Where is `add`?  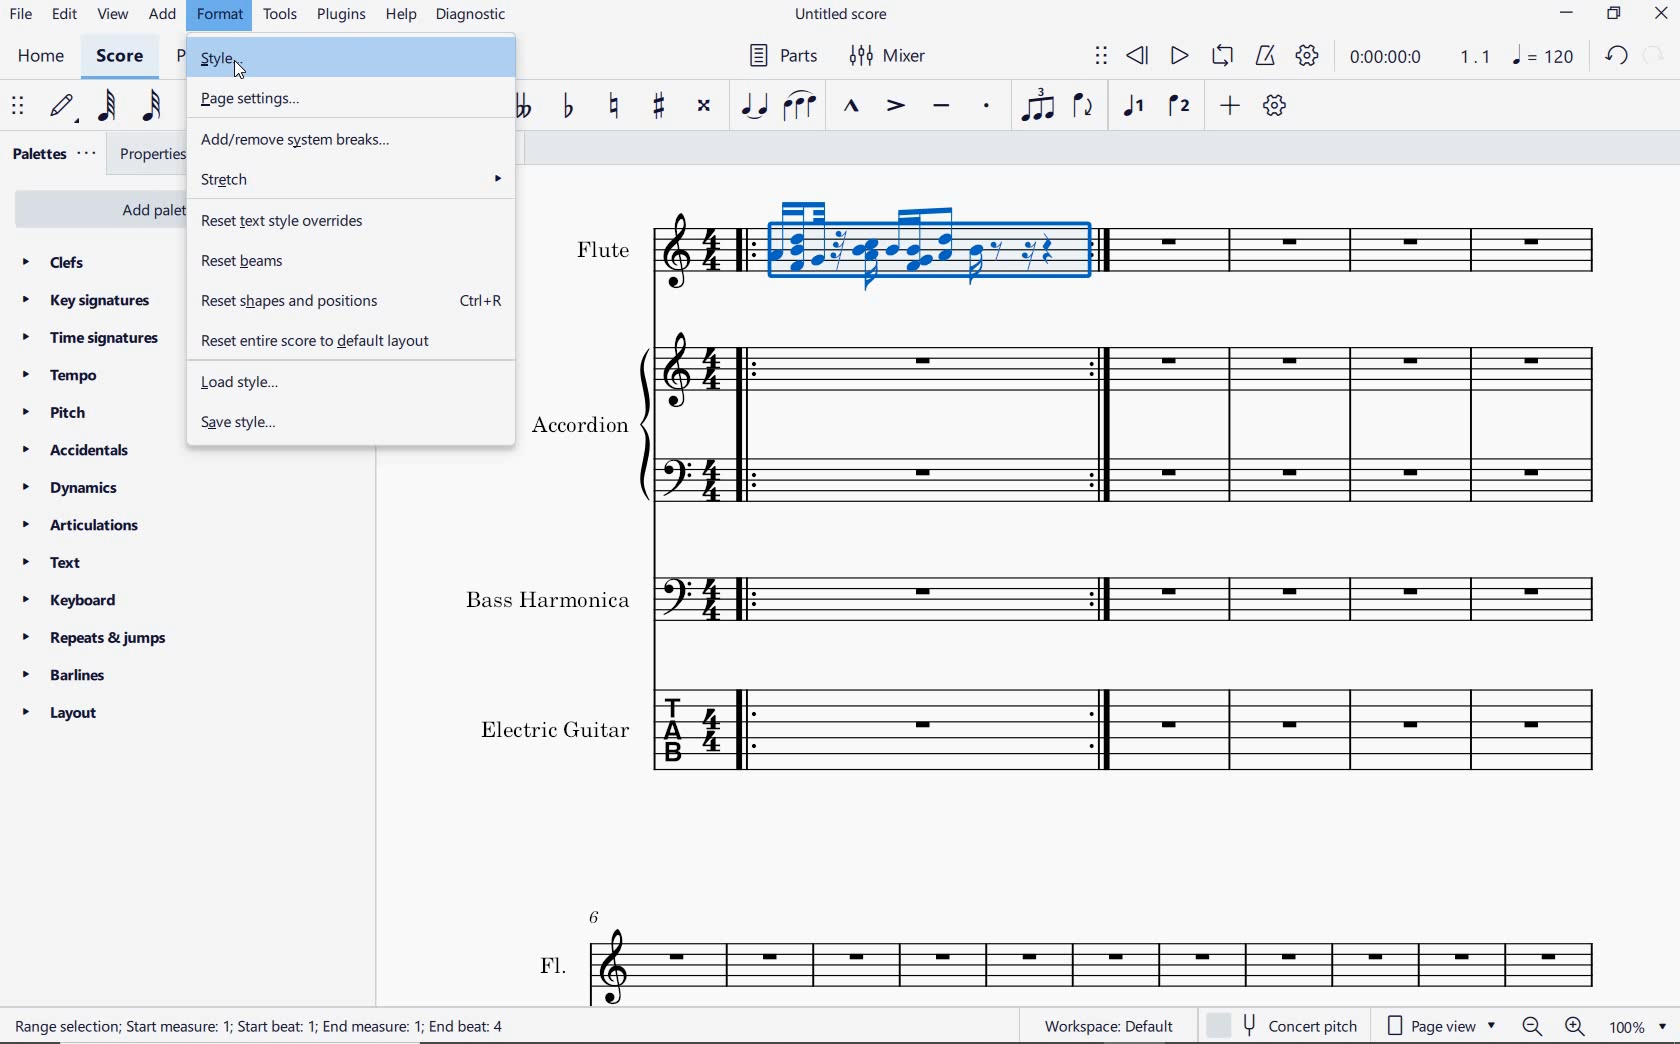
add is located at coordinates (163, 16).